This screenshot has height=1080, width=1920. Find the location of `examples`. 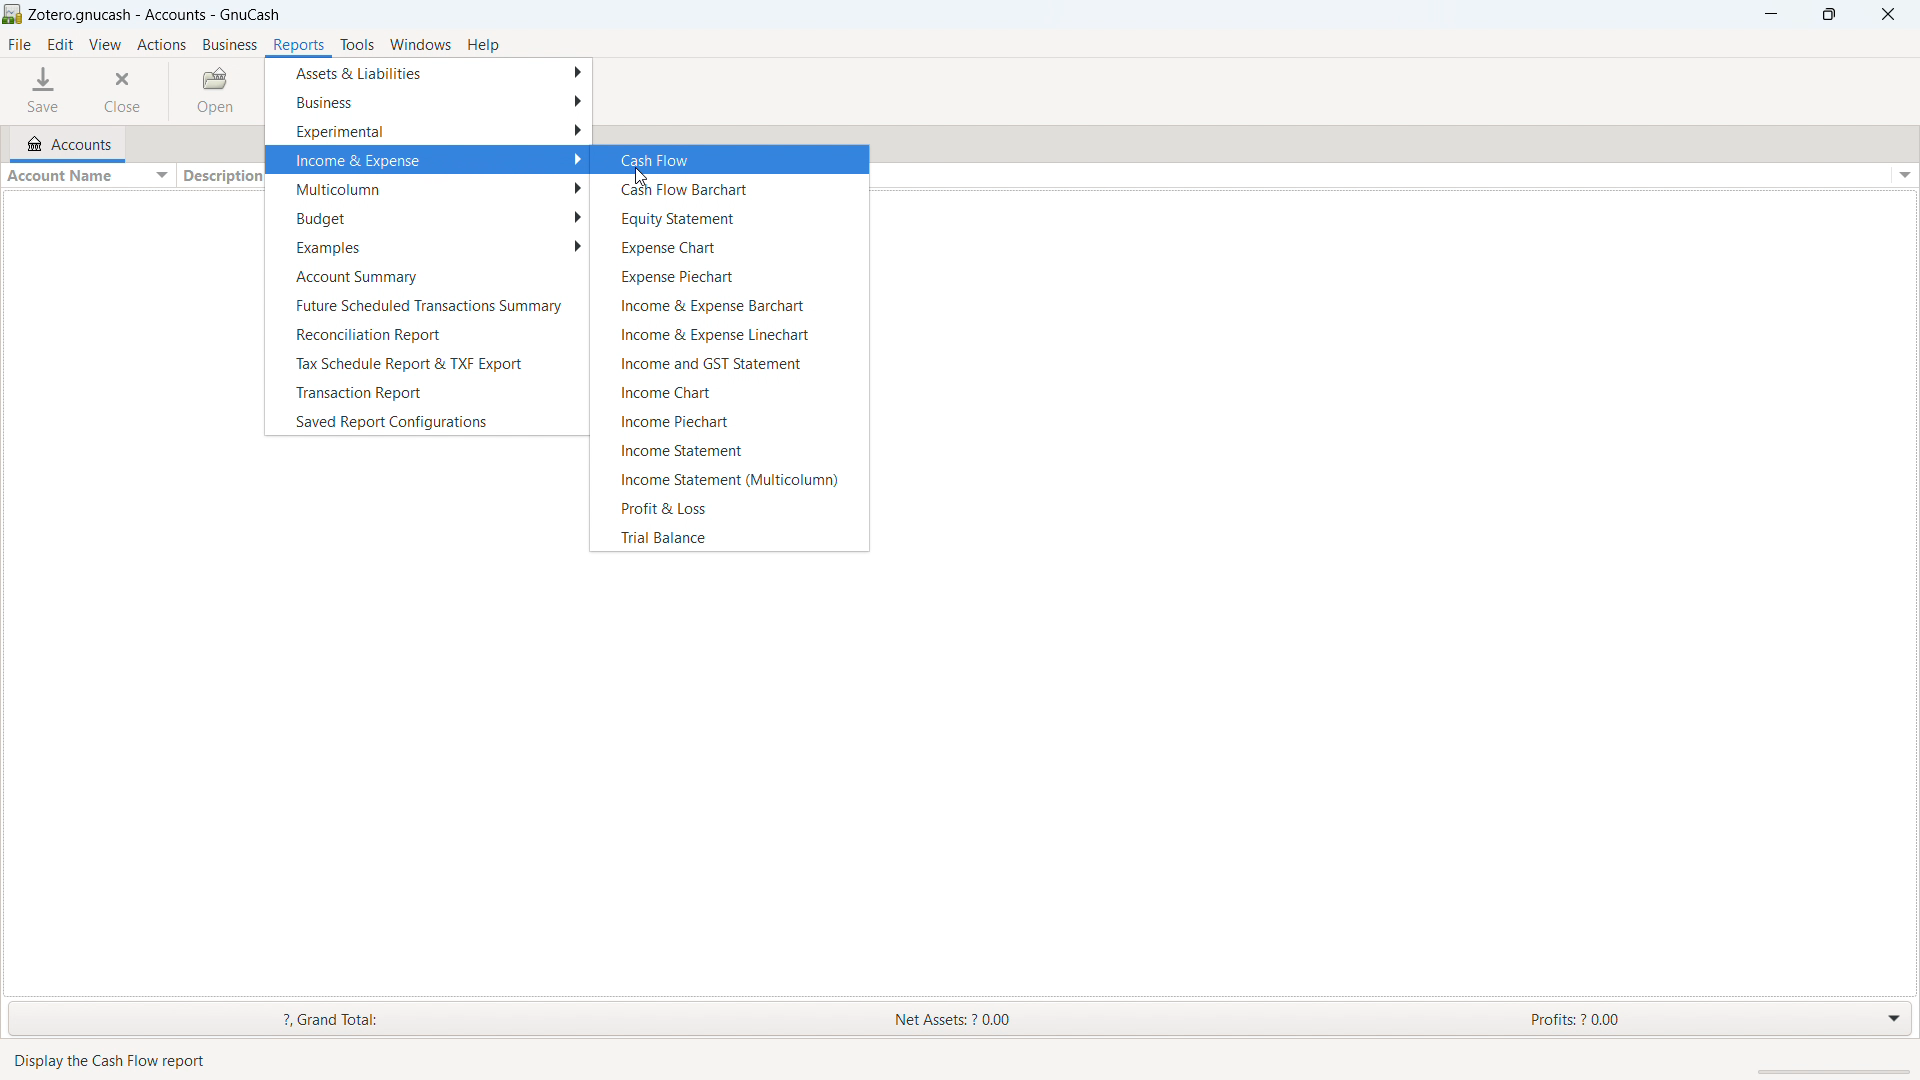

examples is located at coordinates (426, 246).